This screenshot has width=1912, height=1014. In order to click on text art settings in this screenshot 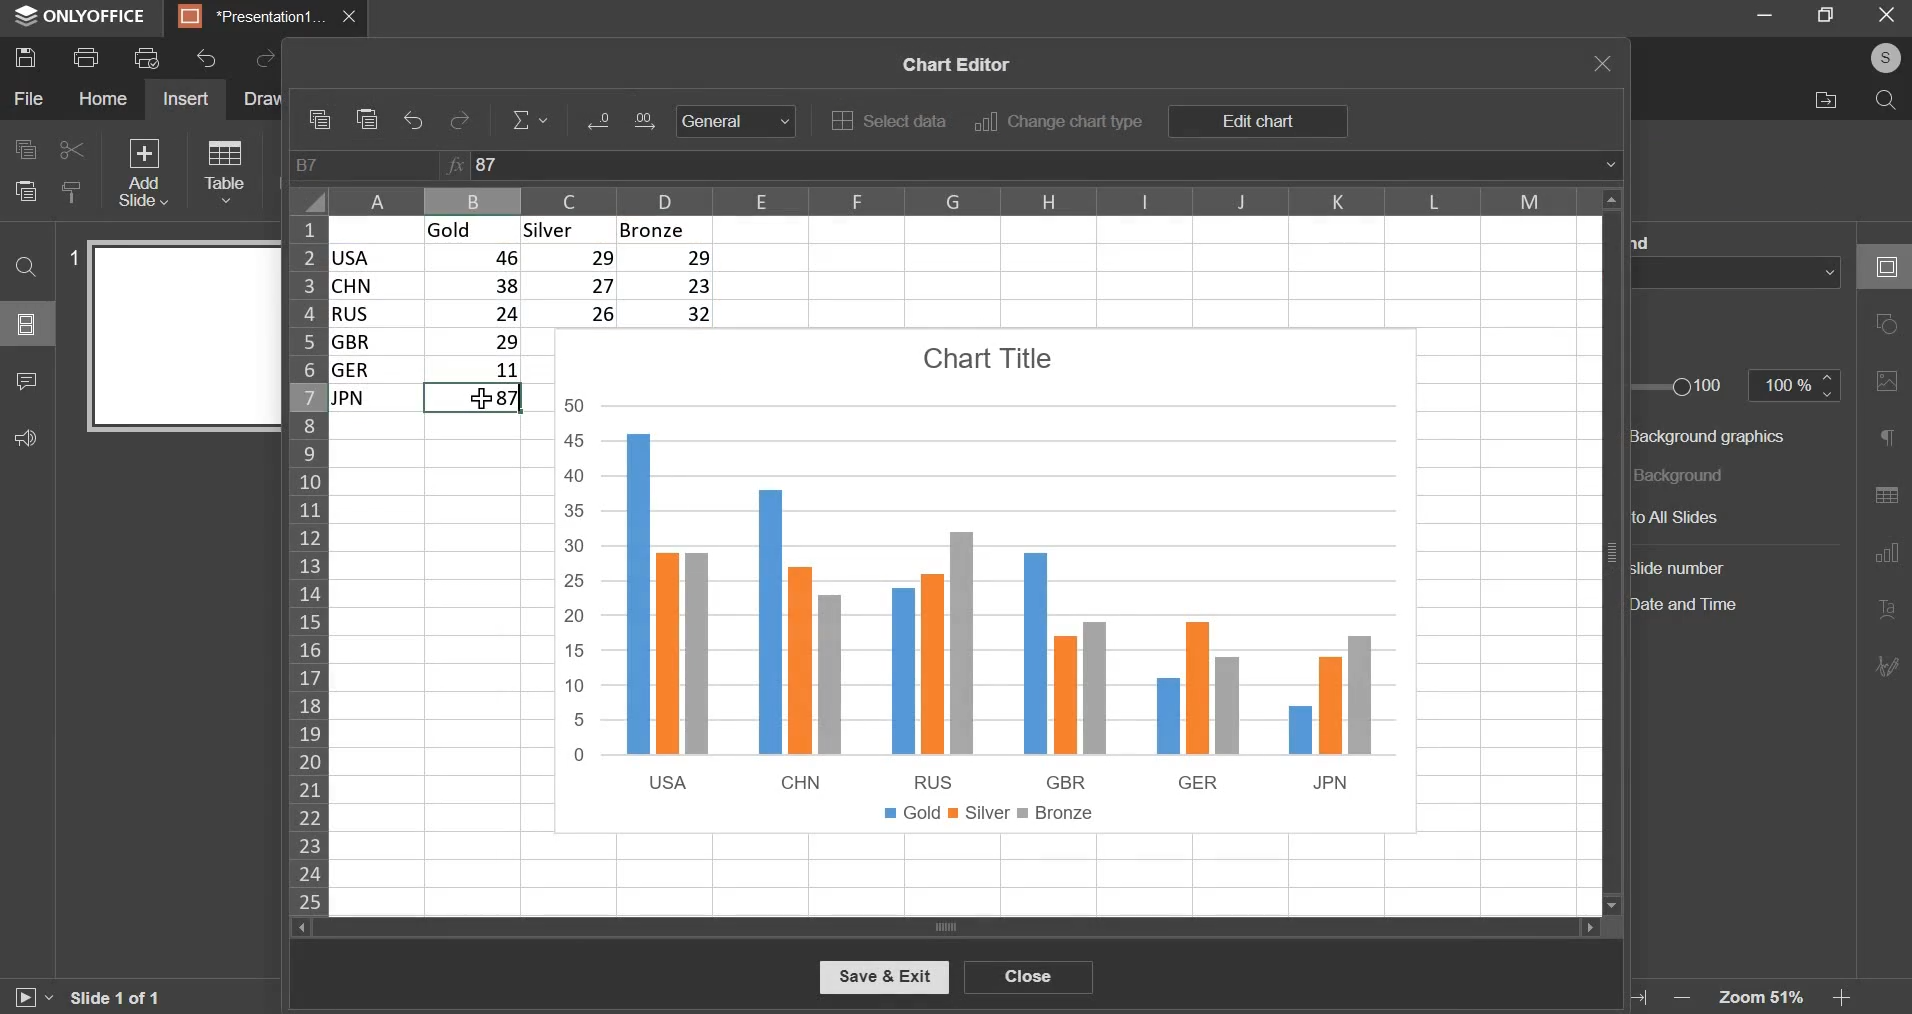, I will do `click(1884, 611)`.